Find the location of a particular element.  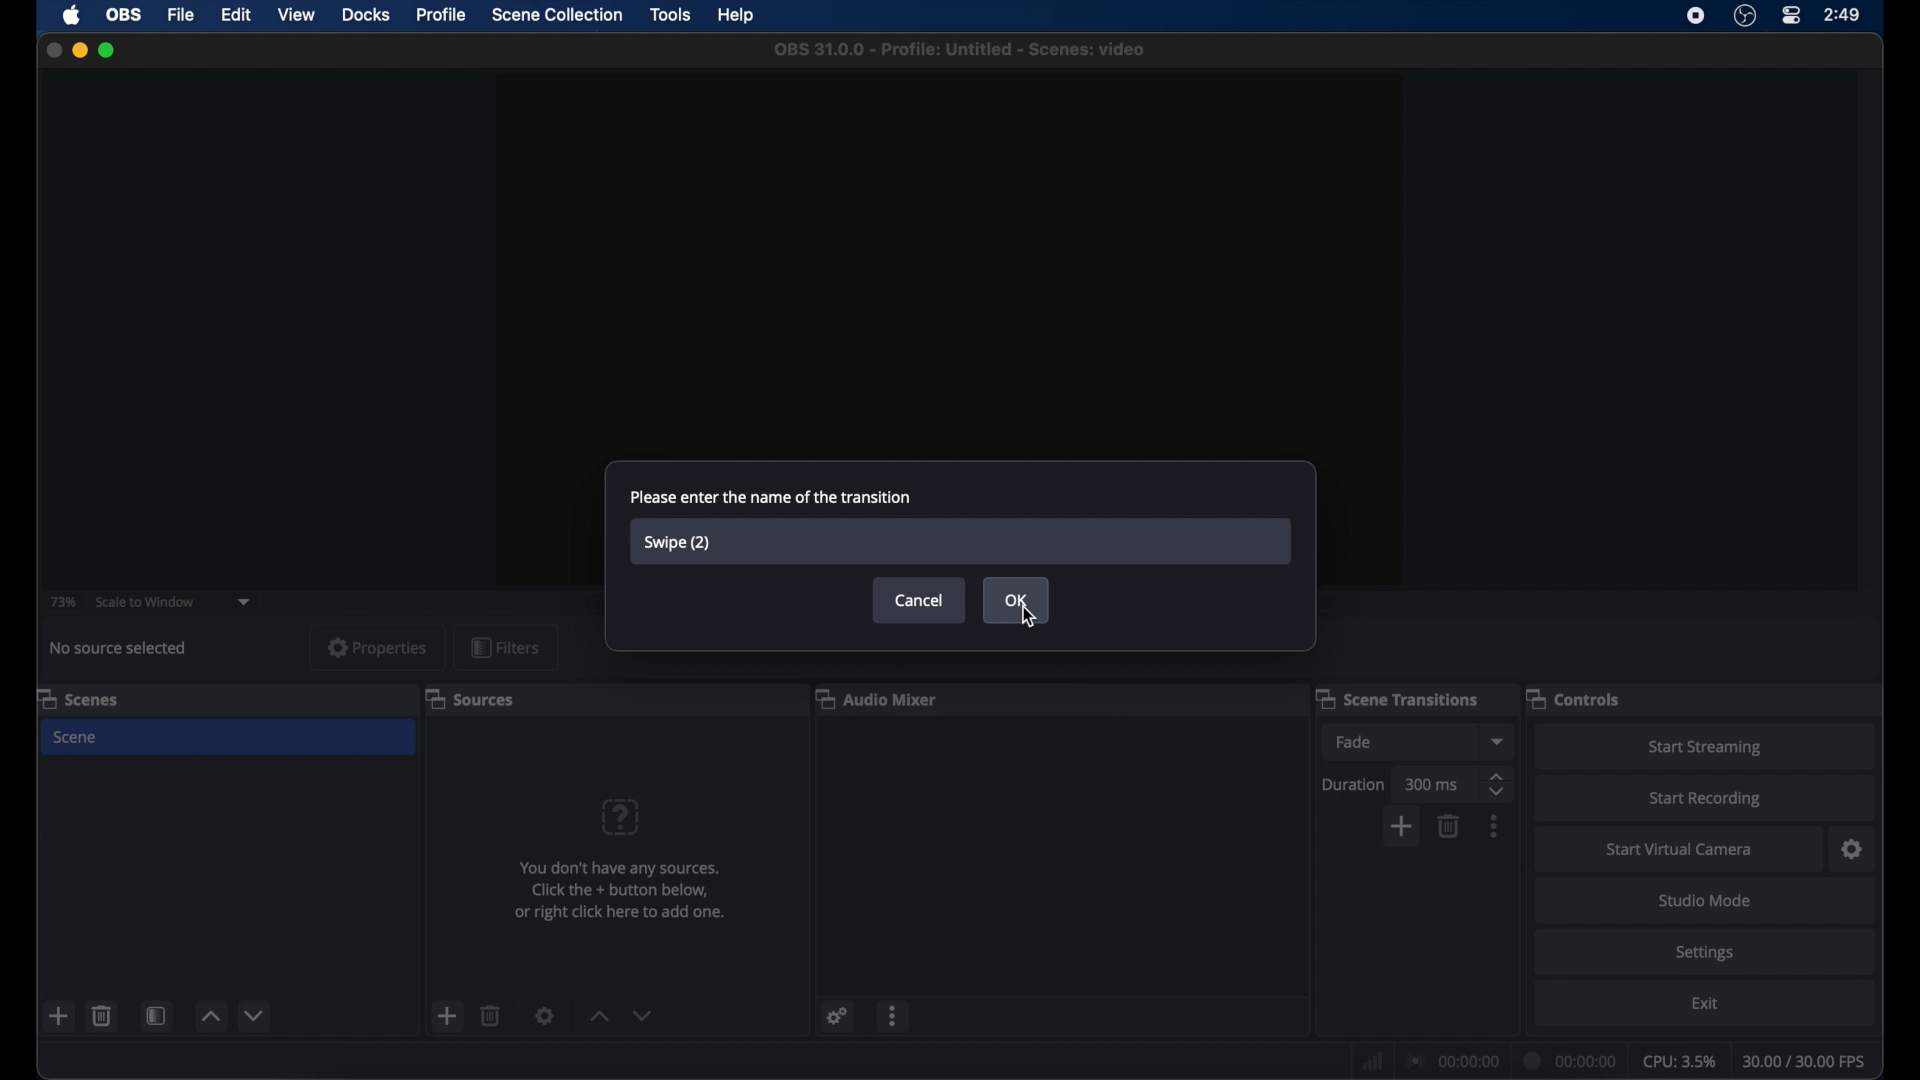

300 ms is located at coordinates (1432, 784).